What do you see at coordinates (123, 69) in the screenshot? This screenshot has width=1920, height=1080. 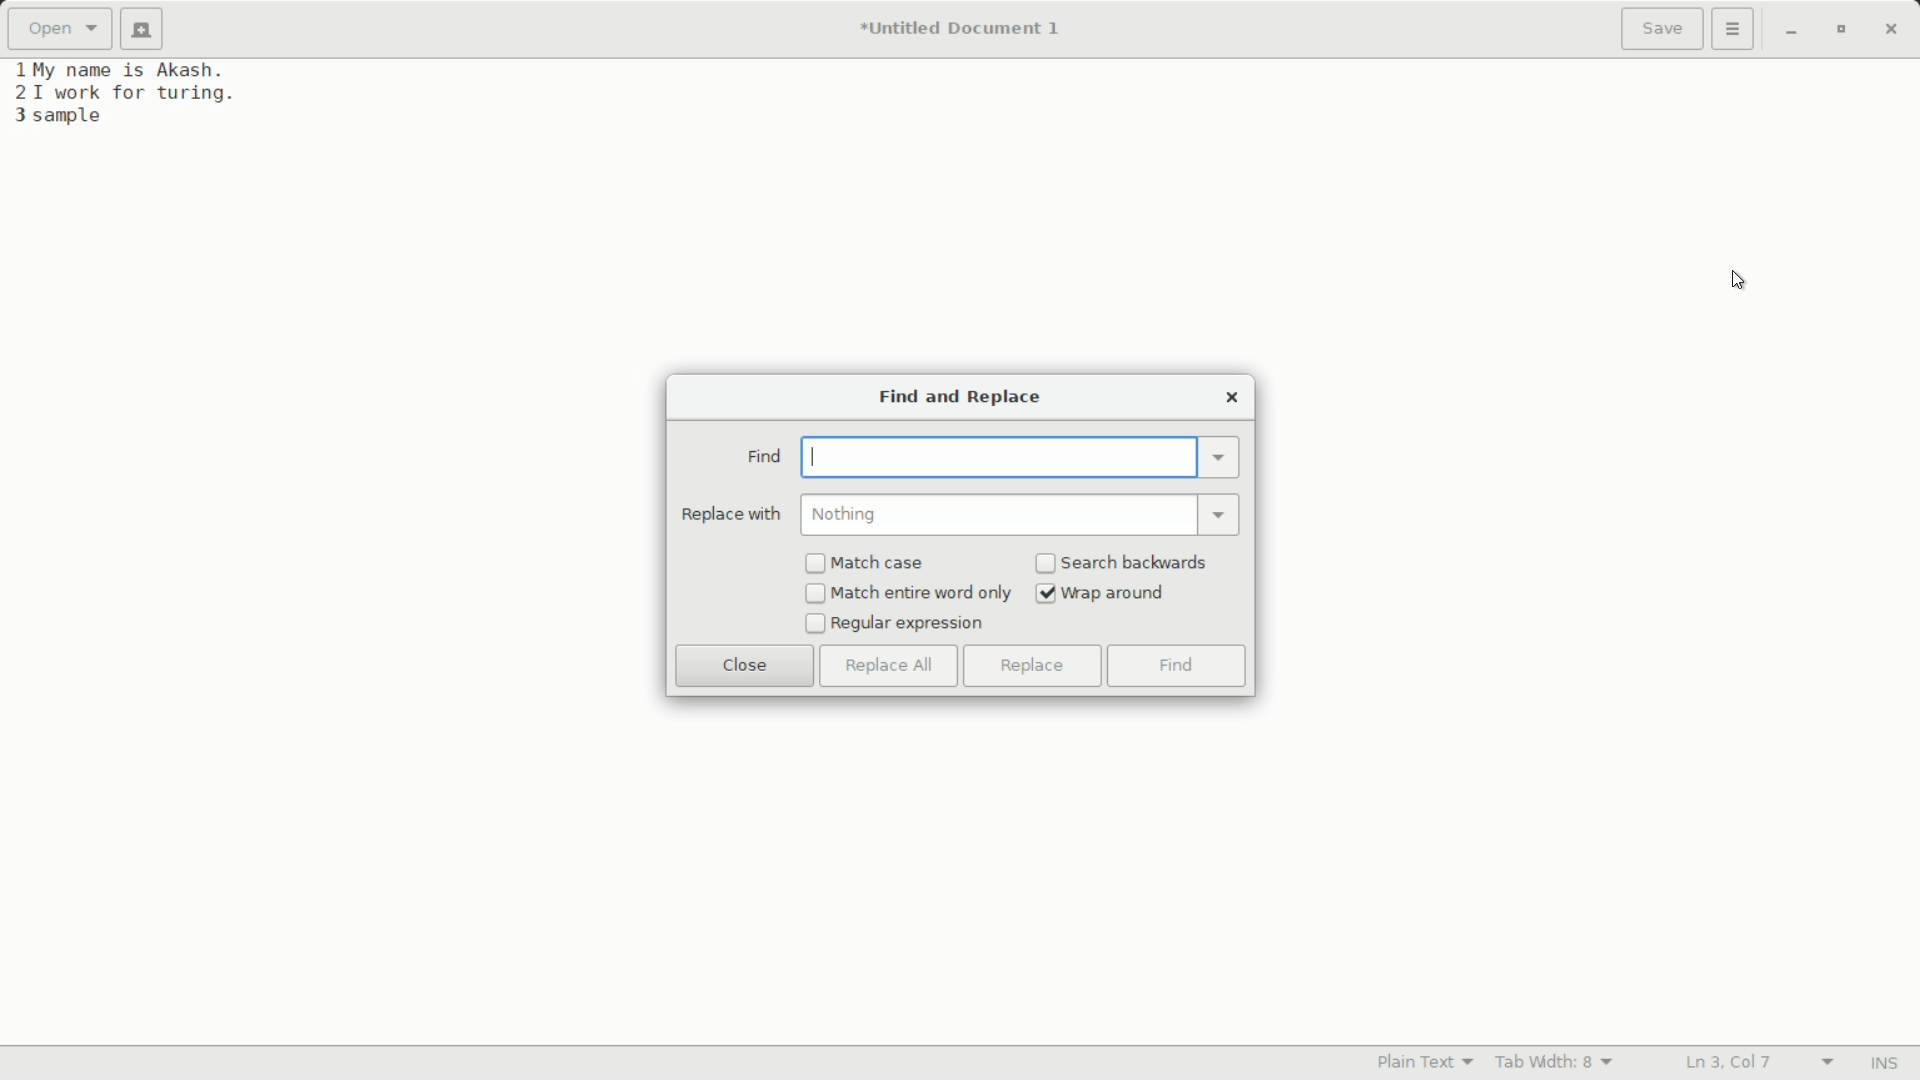 I see `1My name is Akash.` at bounding box center [123, 69].